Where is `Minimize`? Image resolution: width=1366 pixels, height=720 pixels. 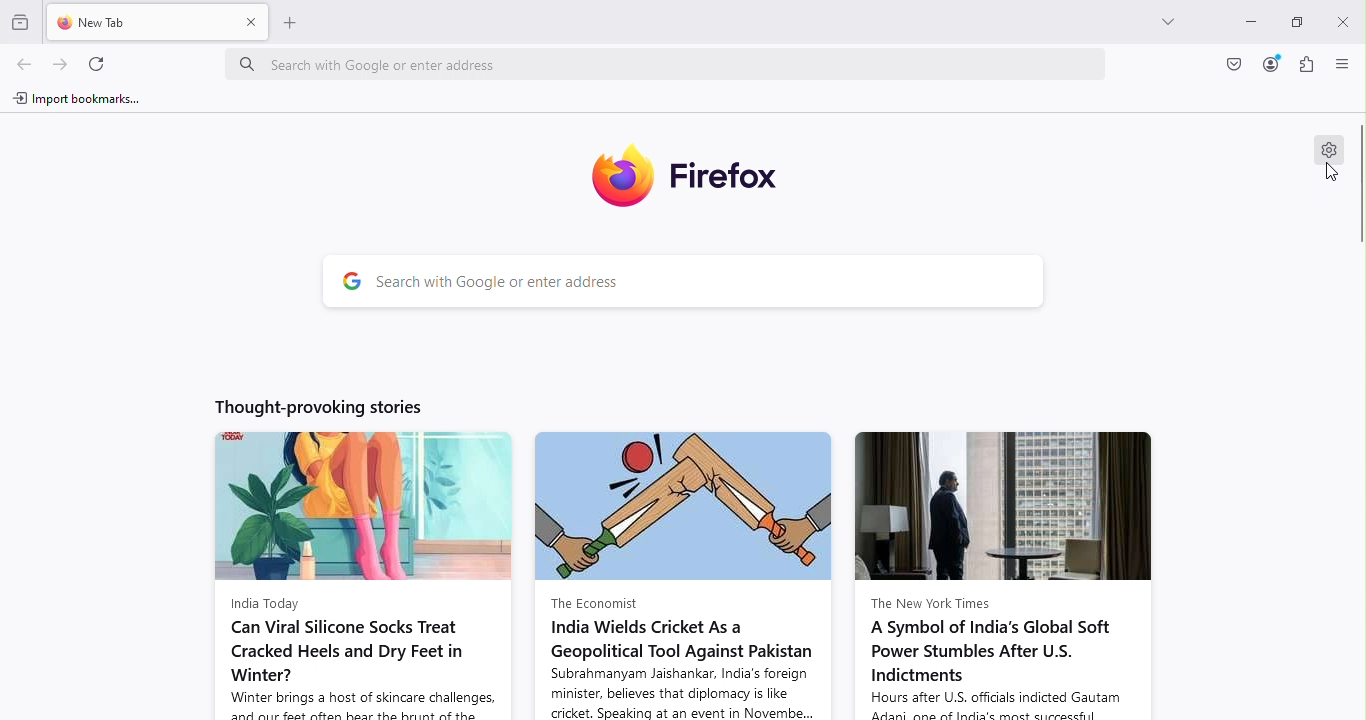 Minimize is located at coordinates (1241, 19).